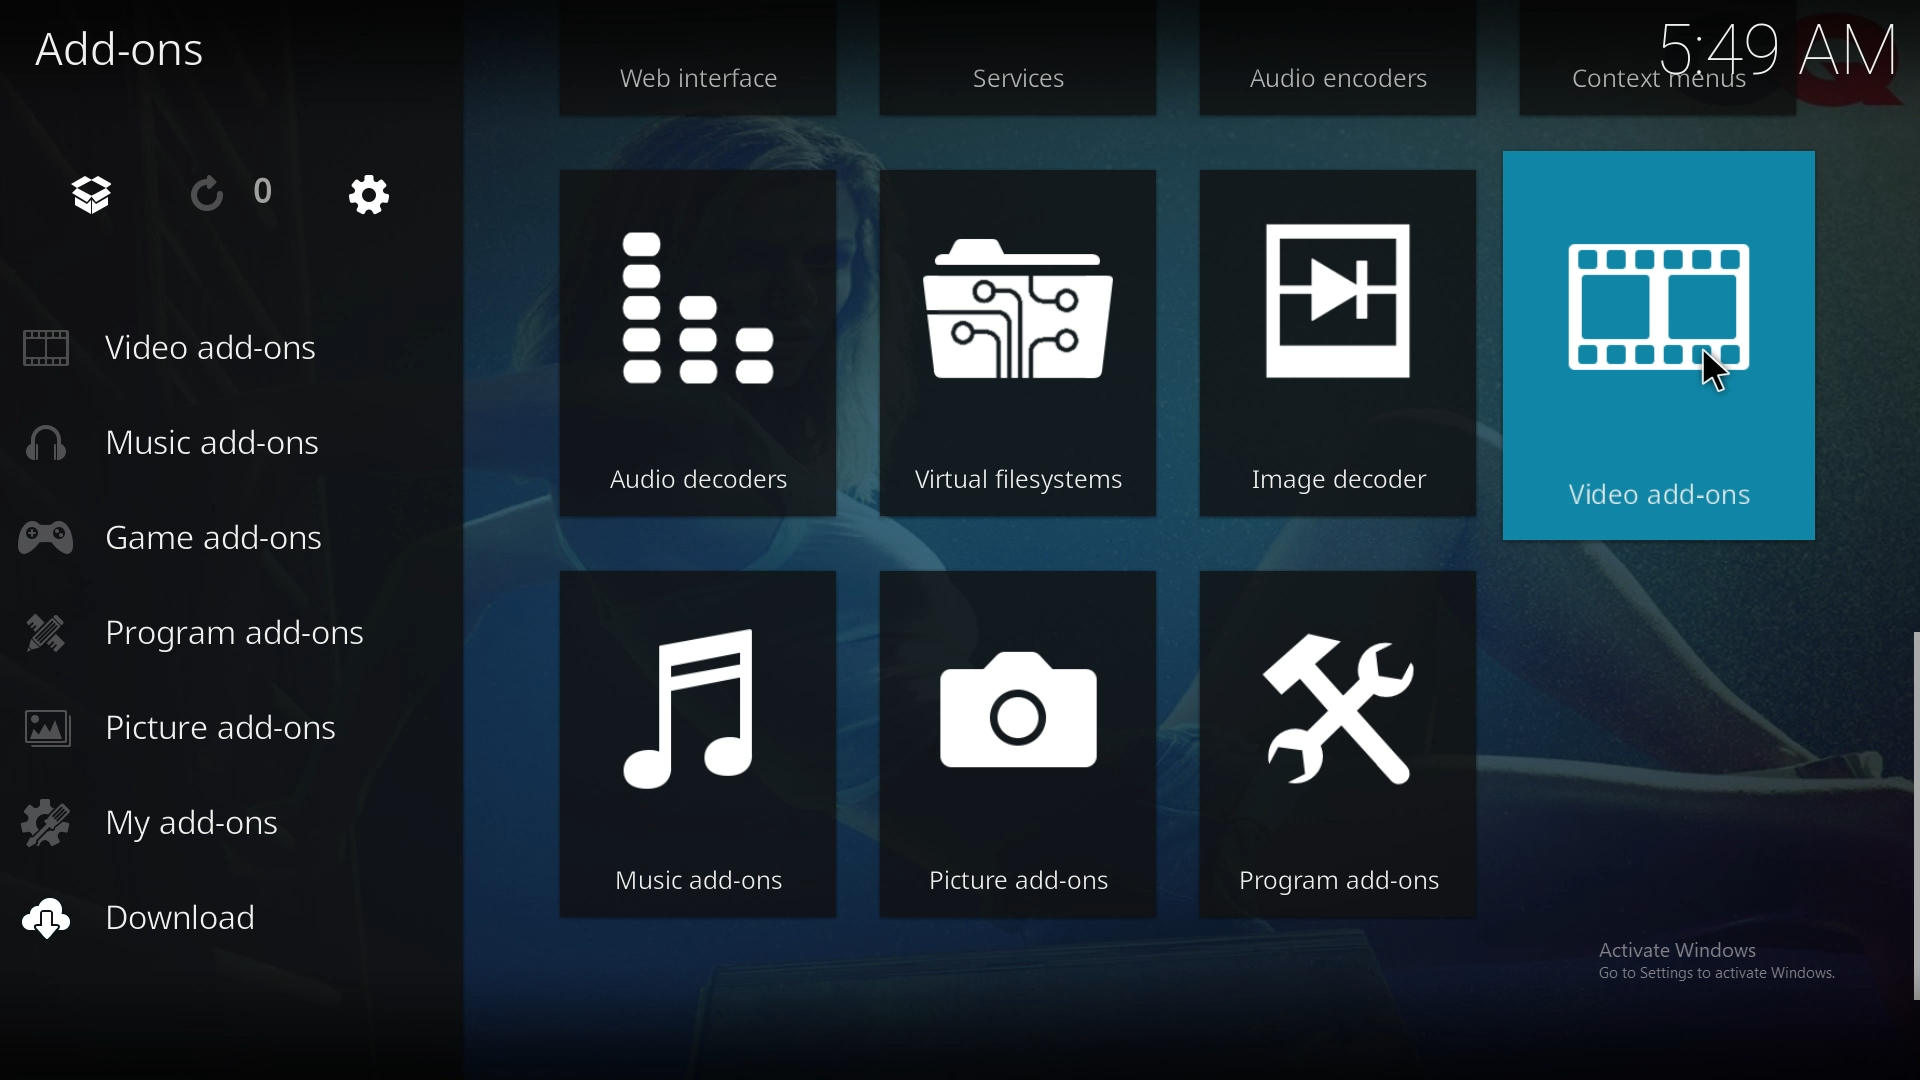  What do you see at coordinates (92, 194) in the screenshot?
I see `add on browser` at bounding box center [92, 194].